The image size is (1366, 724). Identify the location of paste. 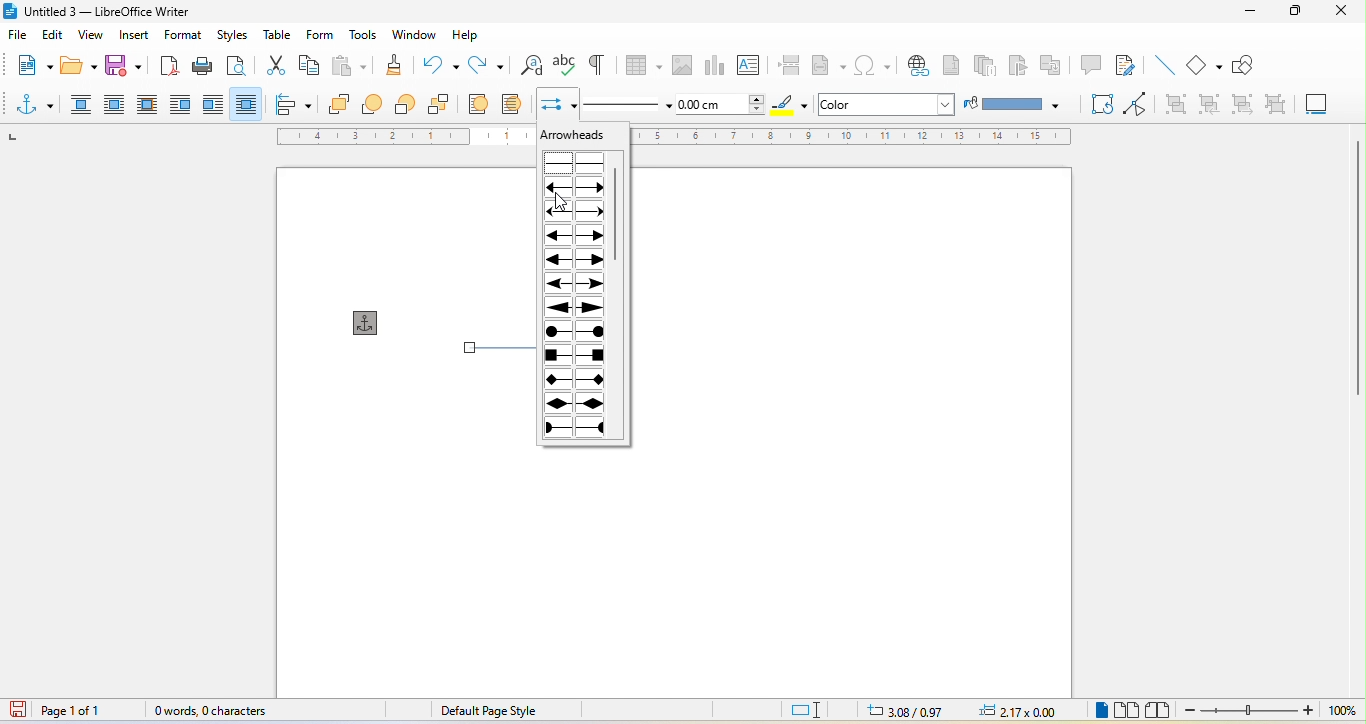
(349, 65).